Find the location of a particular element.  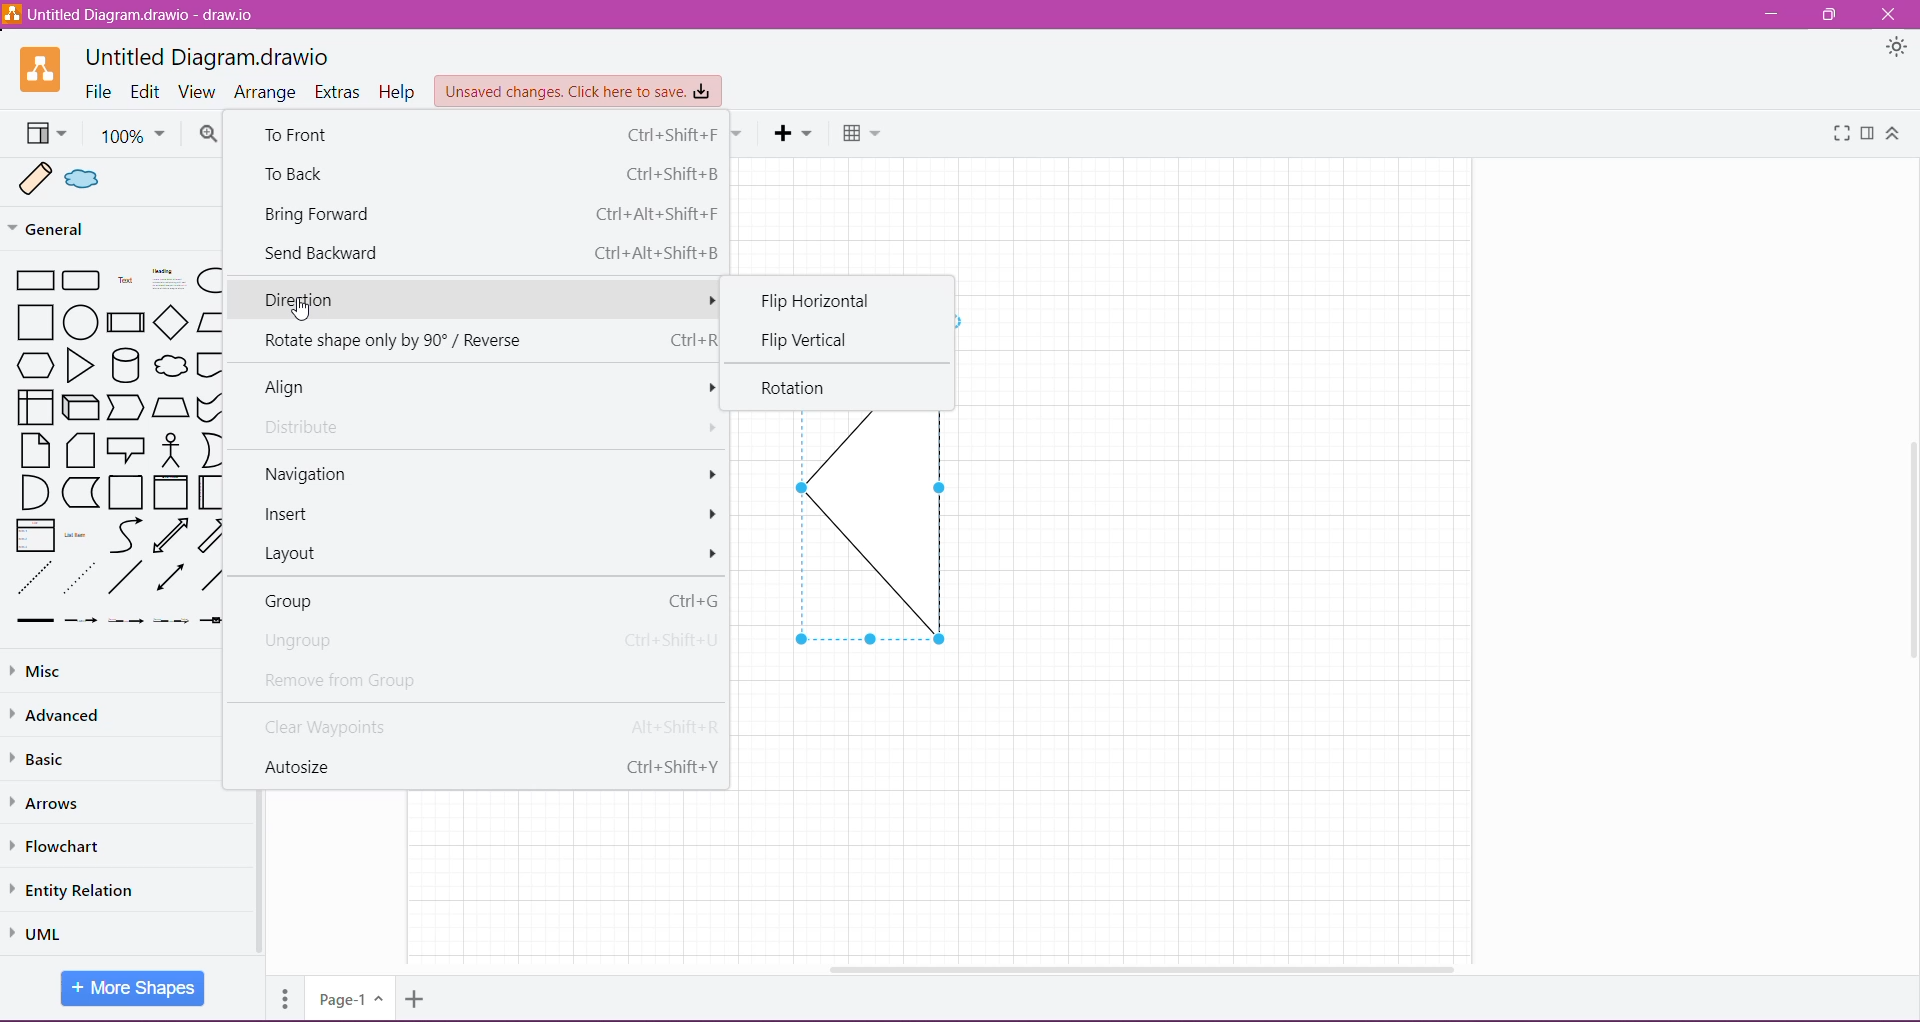

General is located at coordinates (87, 228).